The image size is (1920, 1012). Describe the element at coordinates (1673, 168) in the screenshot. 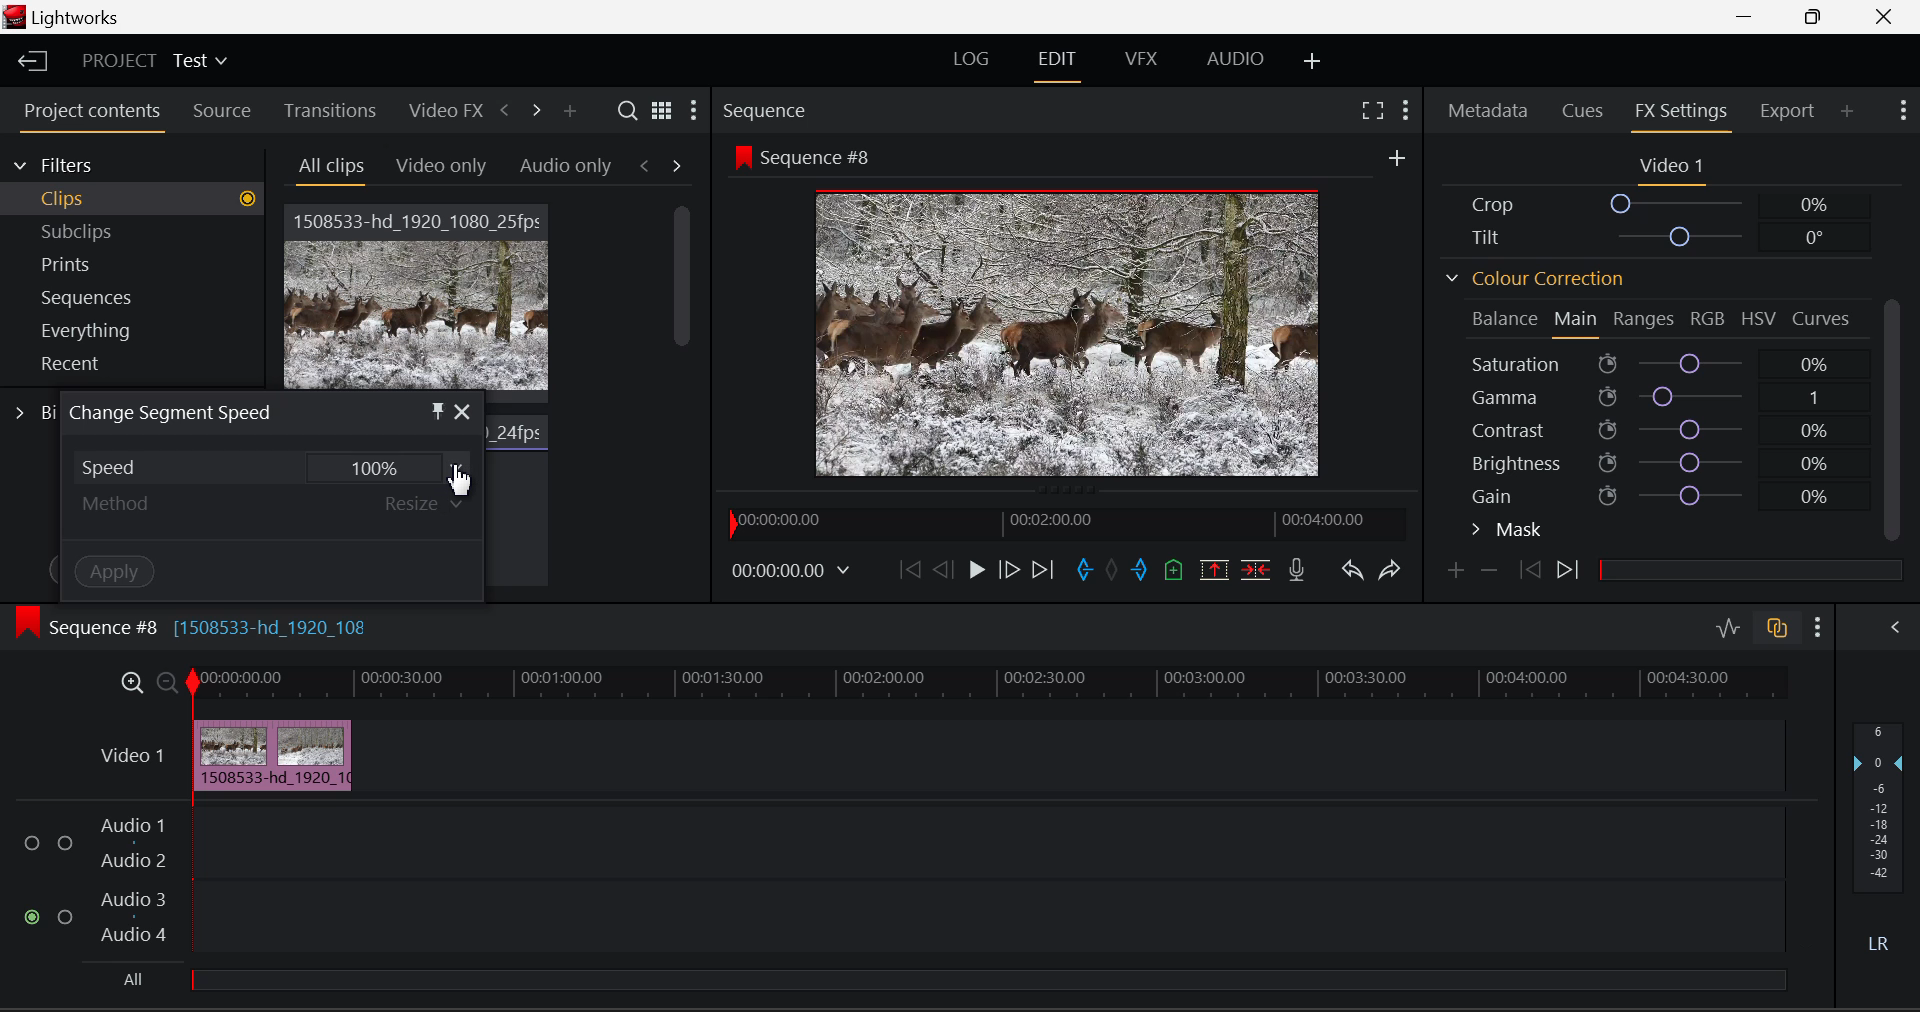

I see `Video 1 Settings` at that location.